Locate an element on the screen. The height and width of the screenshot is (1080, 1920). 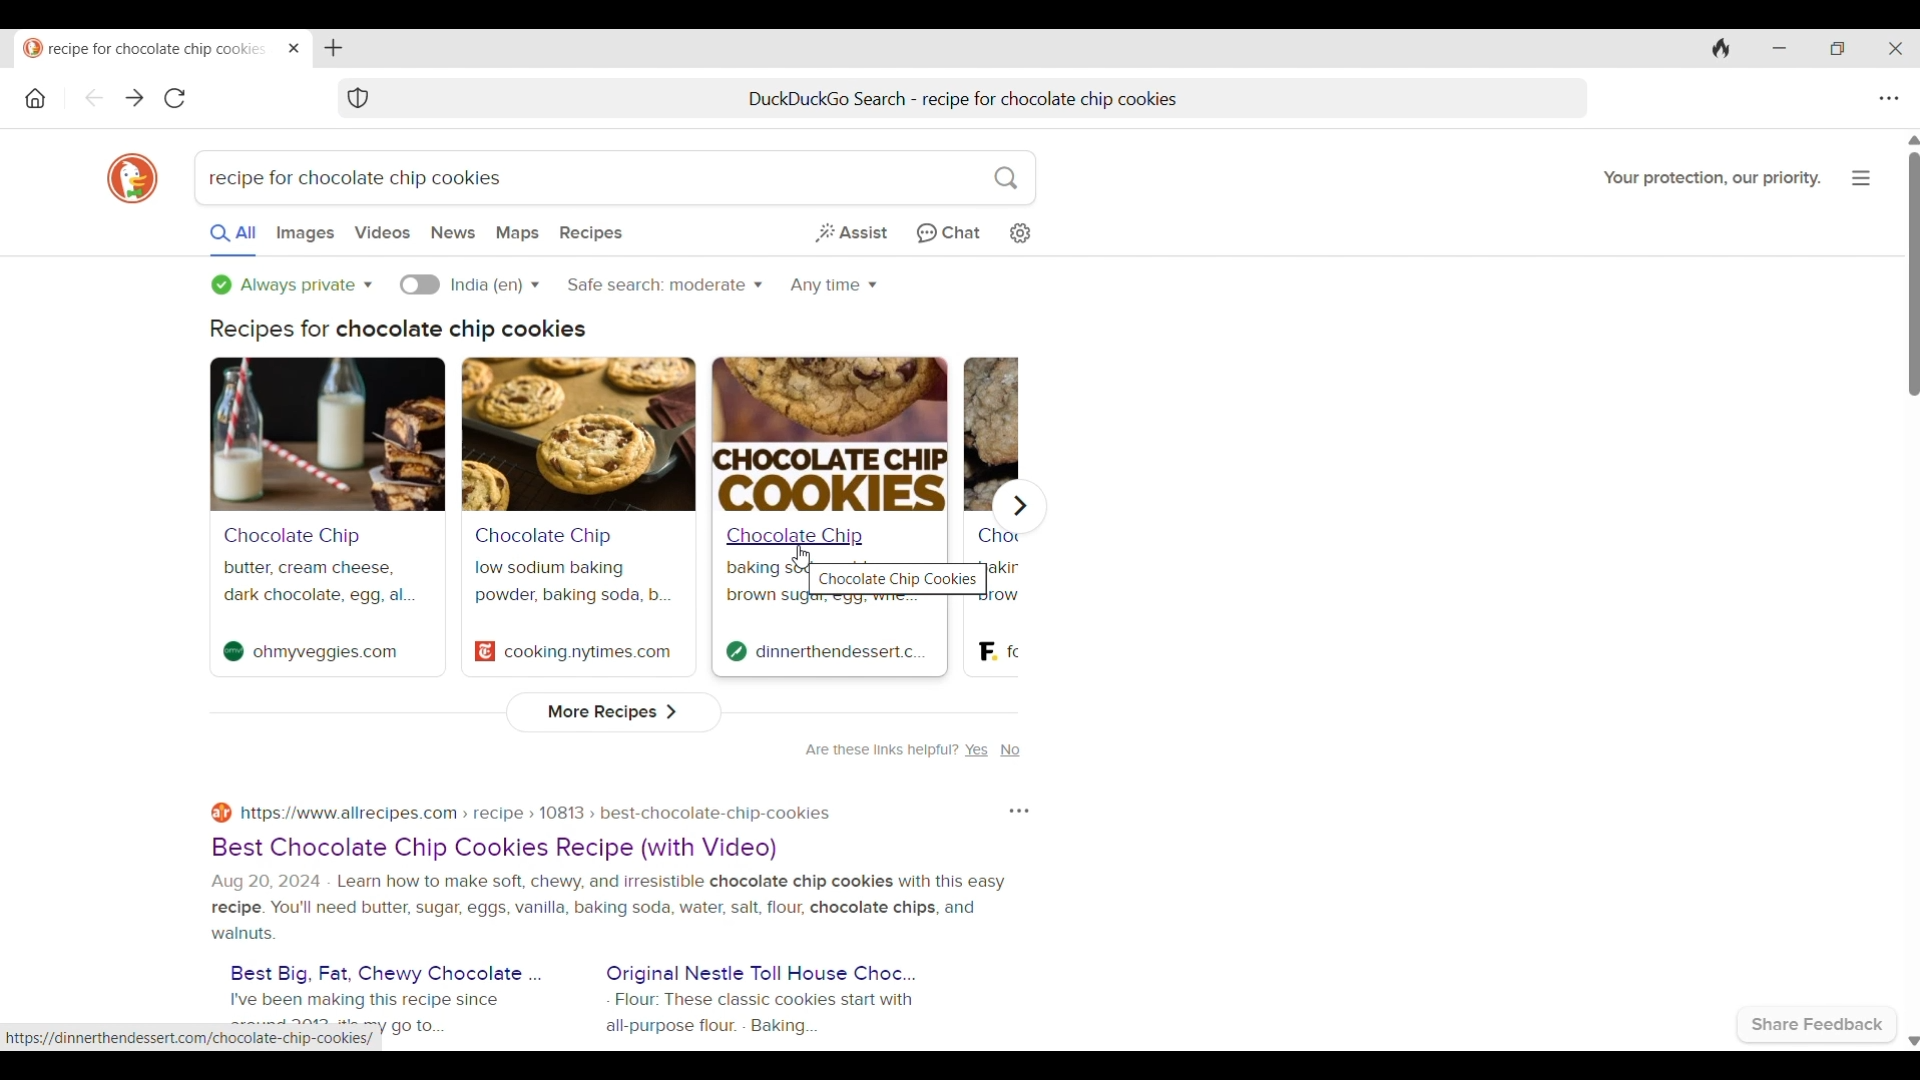
baking is located at coordinates (754, 569).